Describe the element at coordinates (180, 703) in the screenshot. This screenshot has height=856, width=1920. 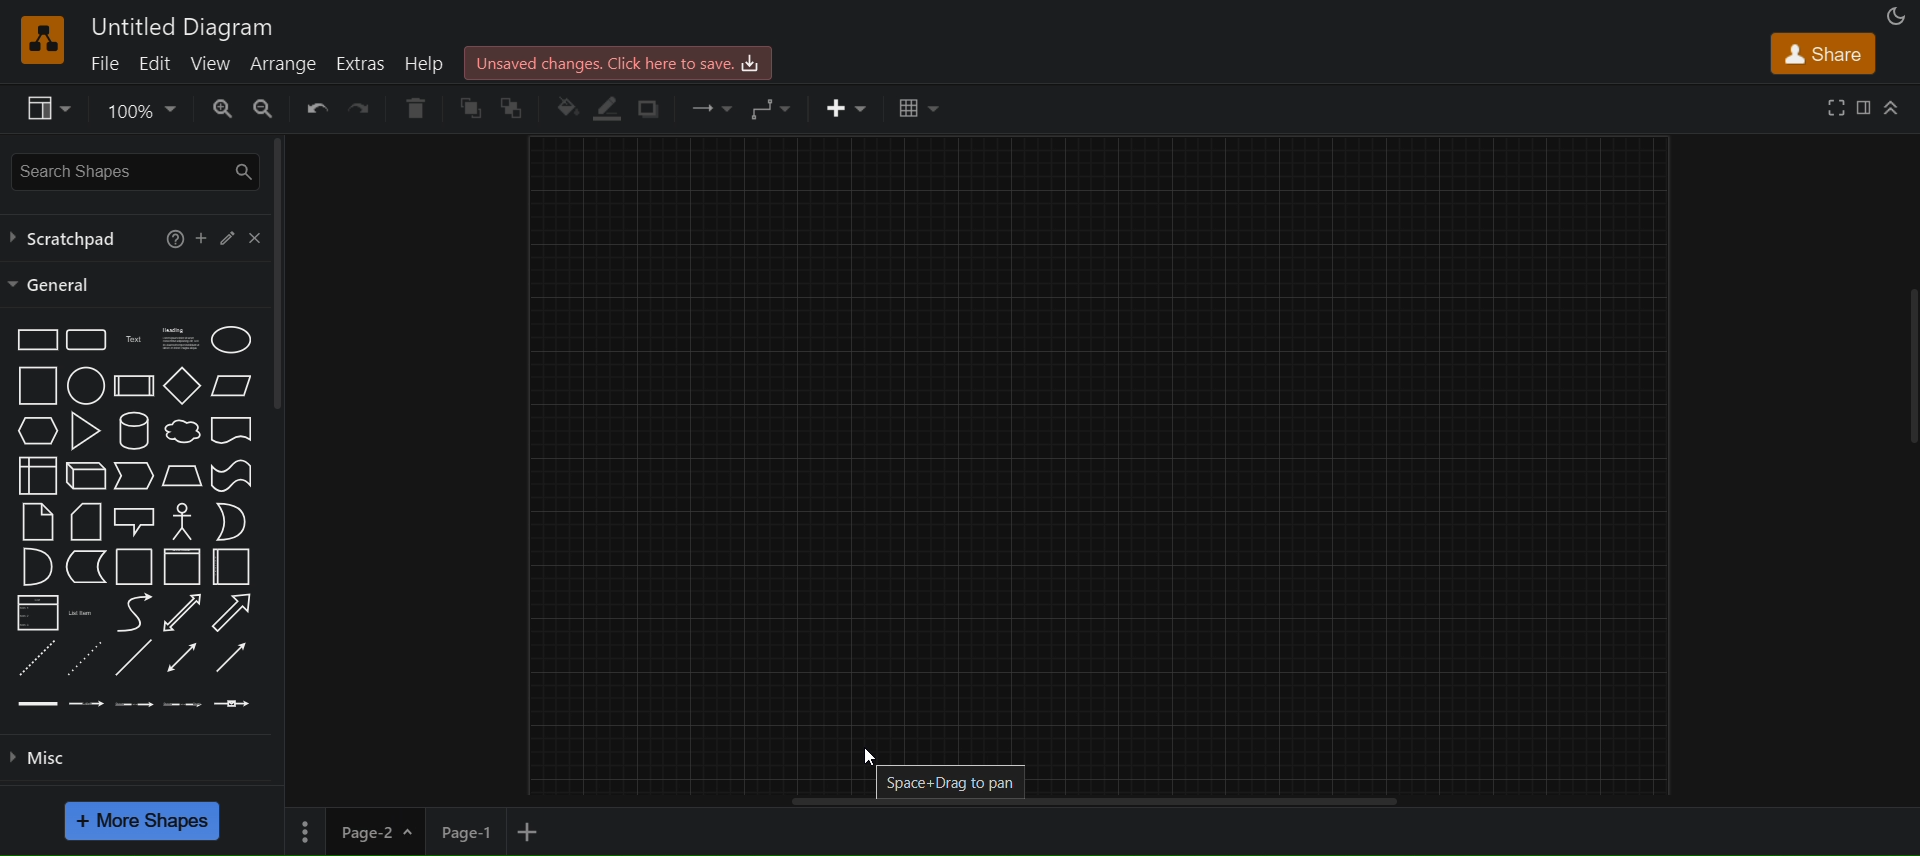
I see `connector with 3 labels` at that location.